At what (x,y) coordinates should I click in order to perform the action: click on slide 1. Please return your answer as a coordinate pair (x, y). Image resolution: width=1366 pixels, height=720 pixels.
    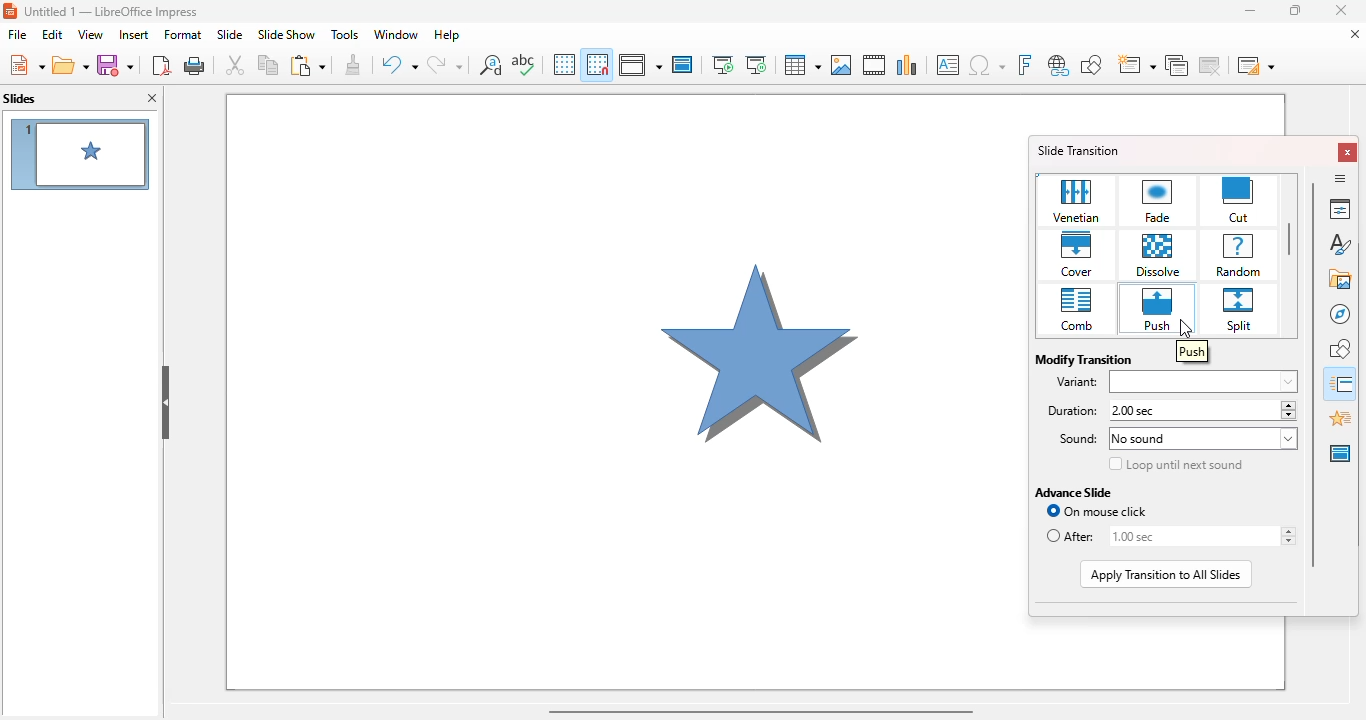
    Looking at the image, I should click on (614, 392).